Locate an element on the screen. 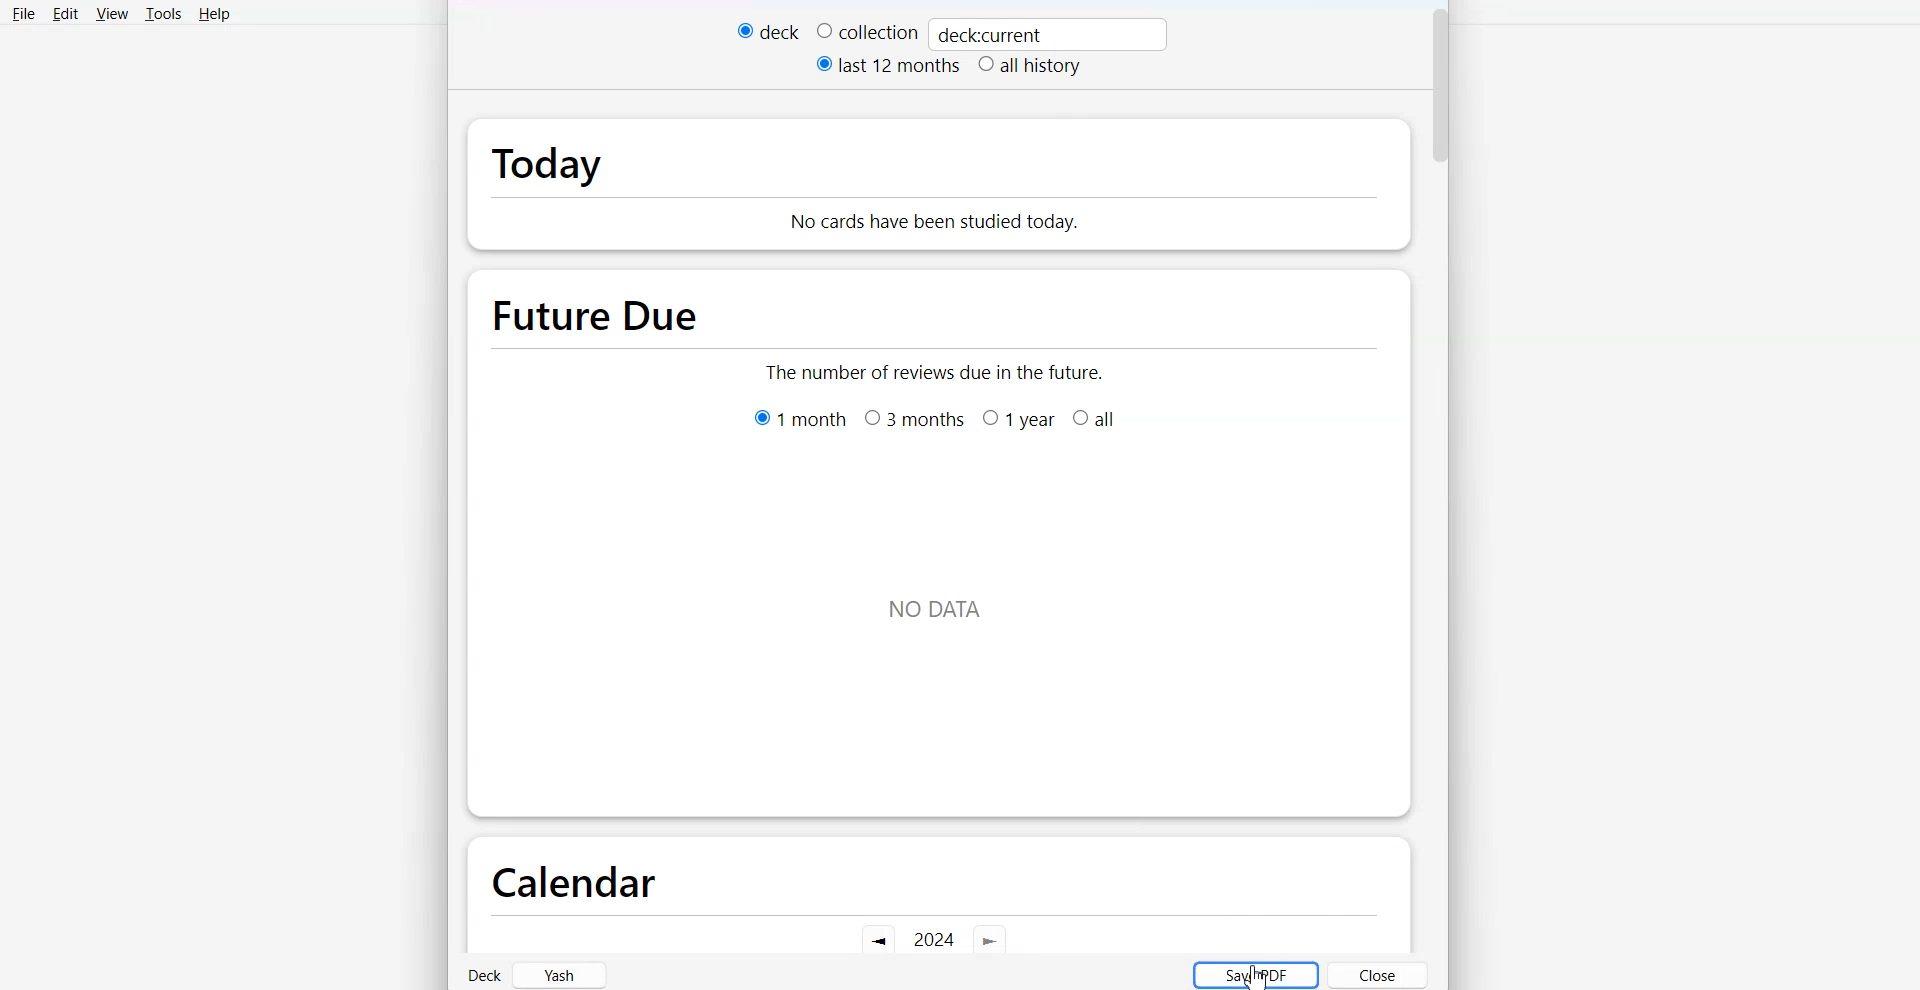 This screenshot has height=990, width=1920. Go Forward is located at coordinates (991, 943).